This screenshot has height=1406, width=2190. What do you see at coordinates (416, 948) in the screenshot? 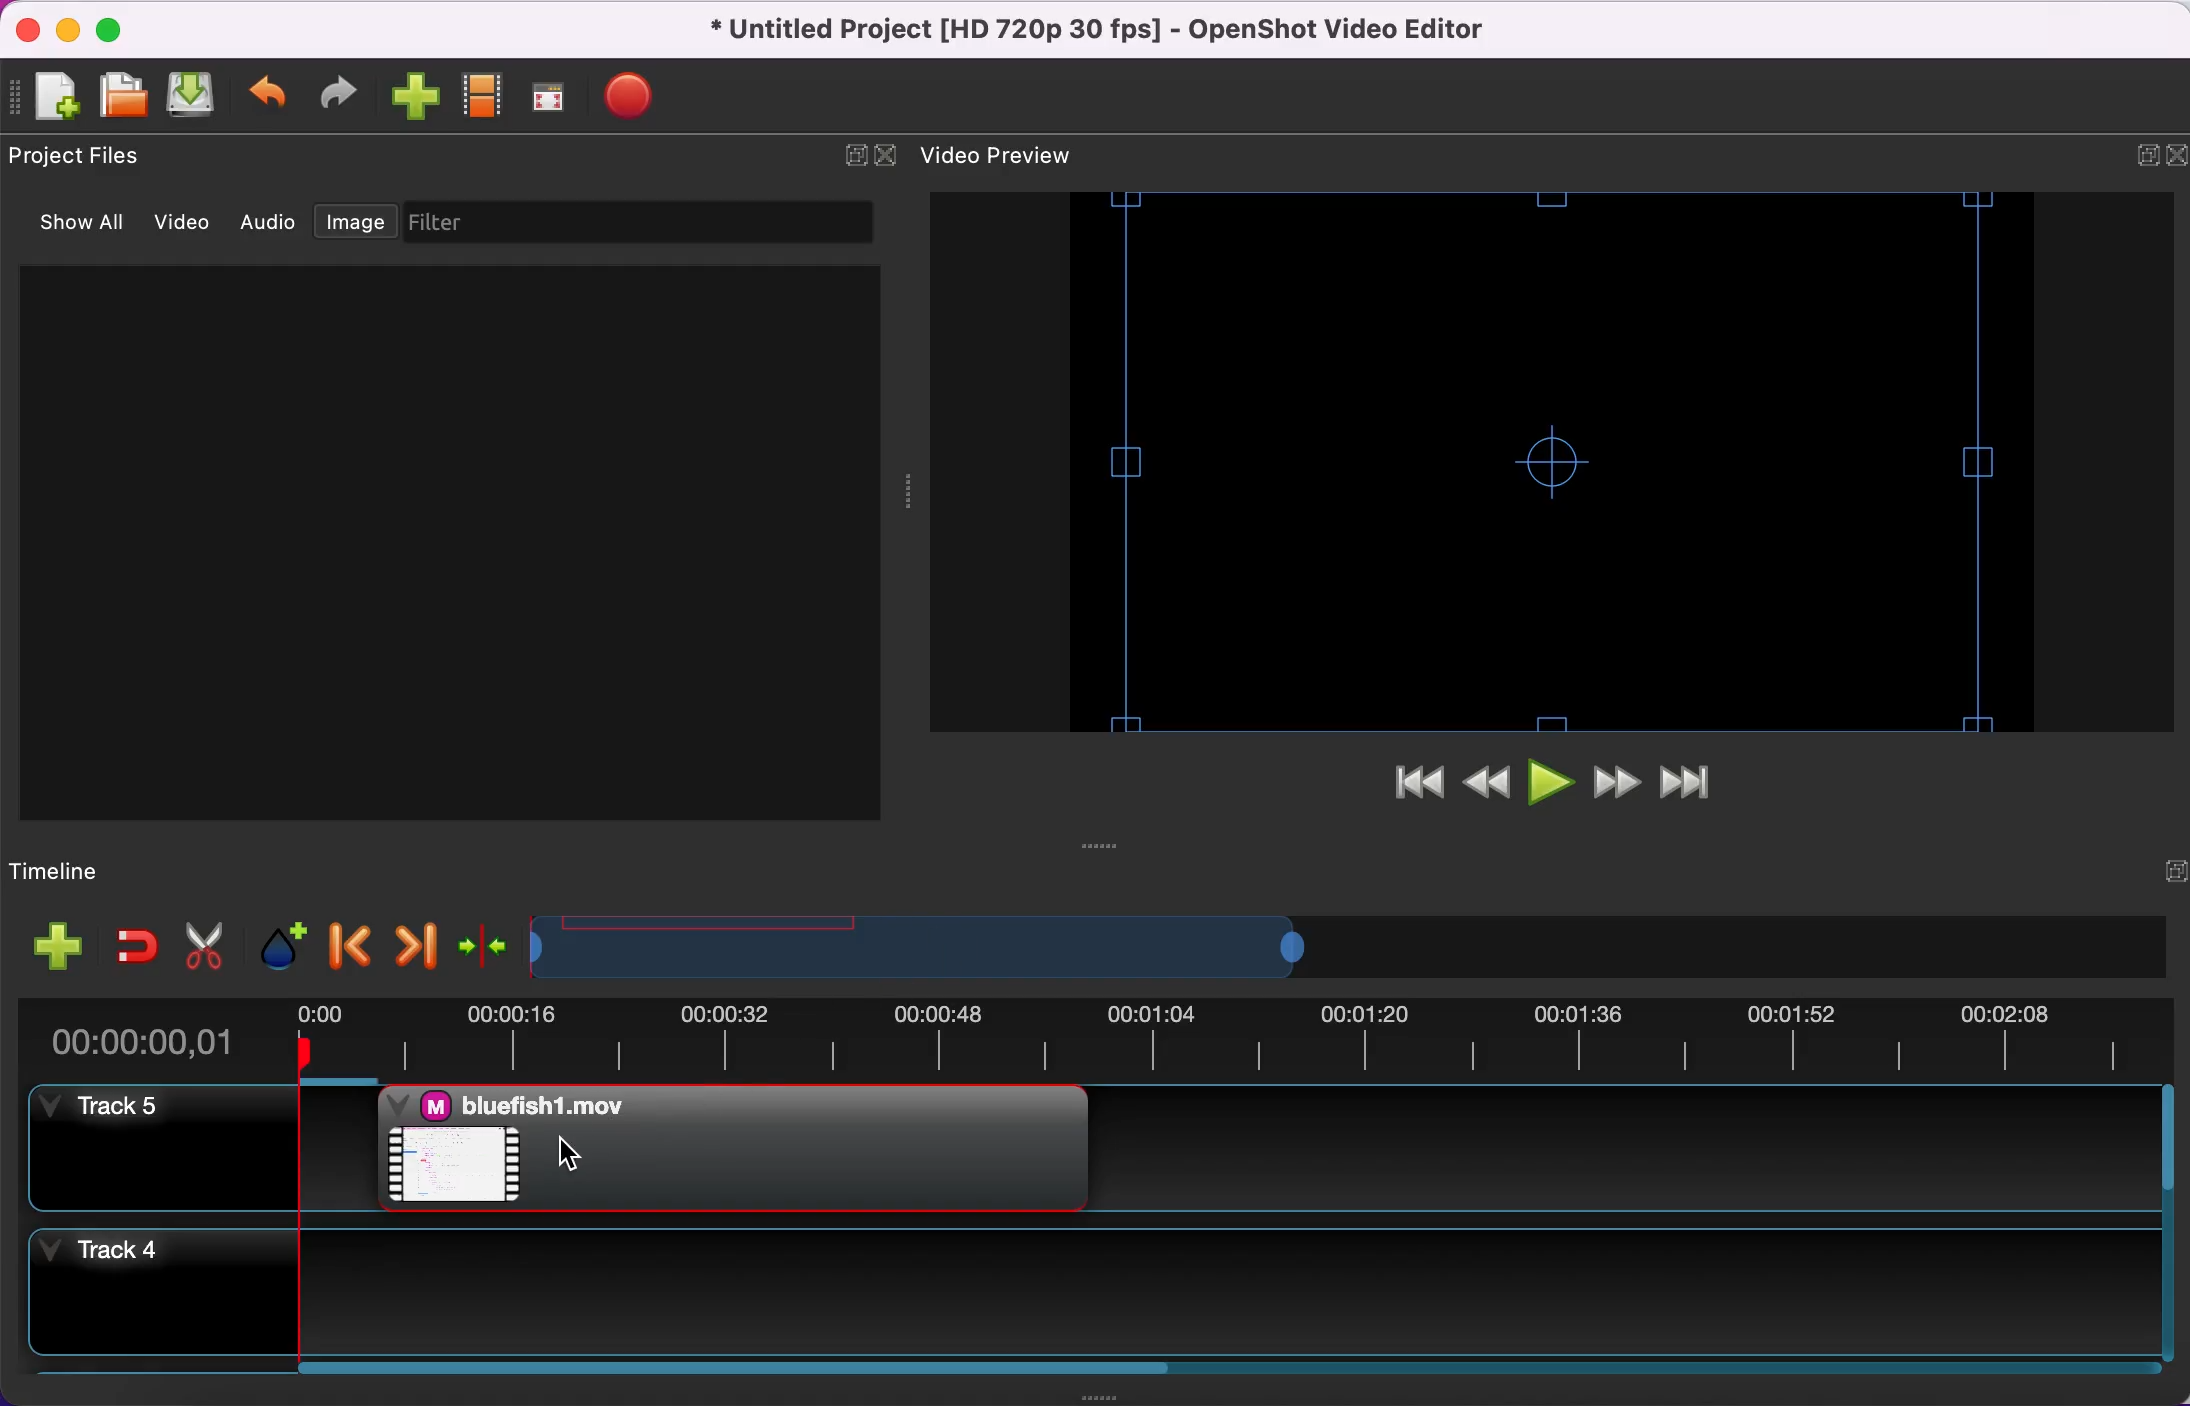
I see `next marker` at bounding box center [416, 948].